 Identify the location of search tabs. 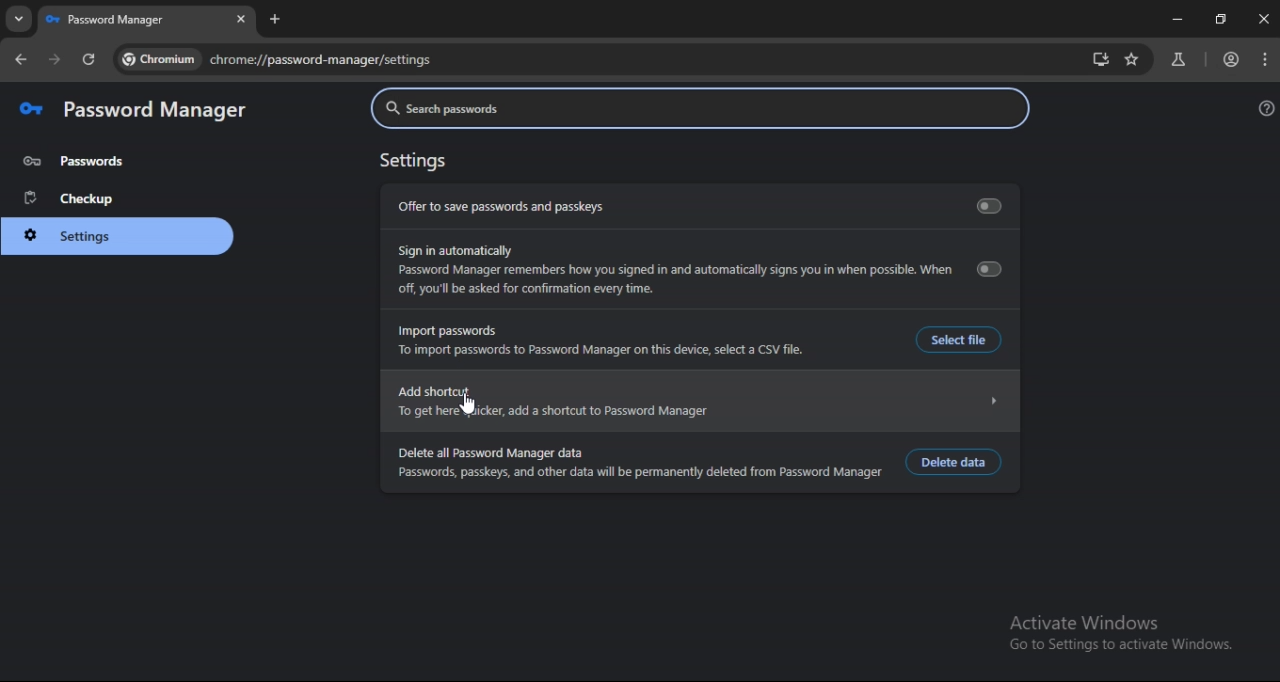
(20, 19).